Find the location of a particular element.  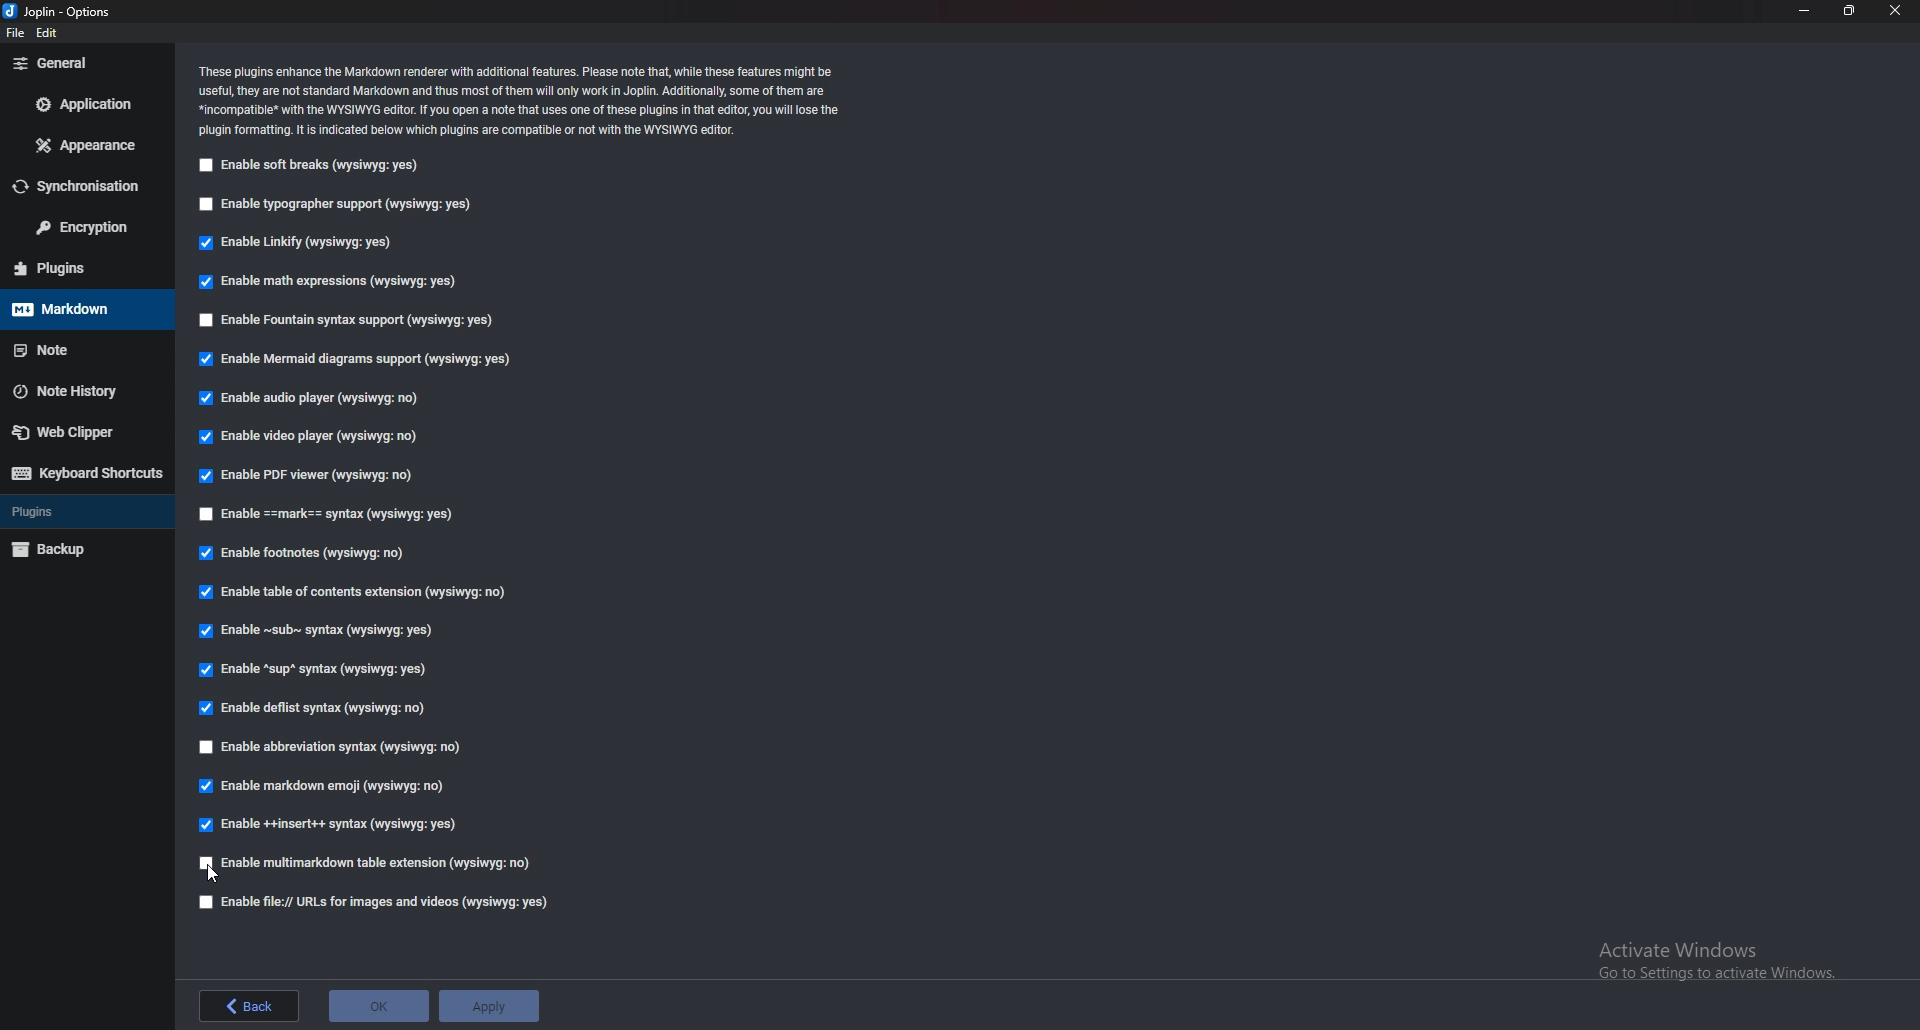

enable soft breaks is located at coordinates (316, 166).